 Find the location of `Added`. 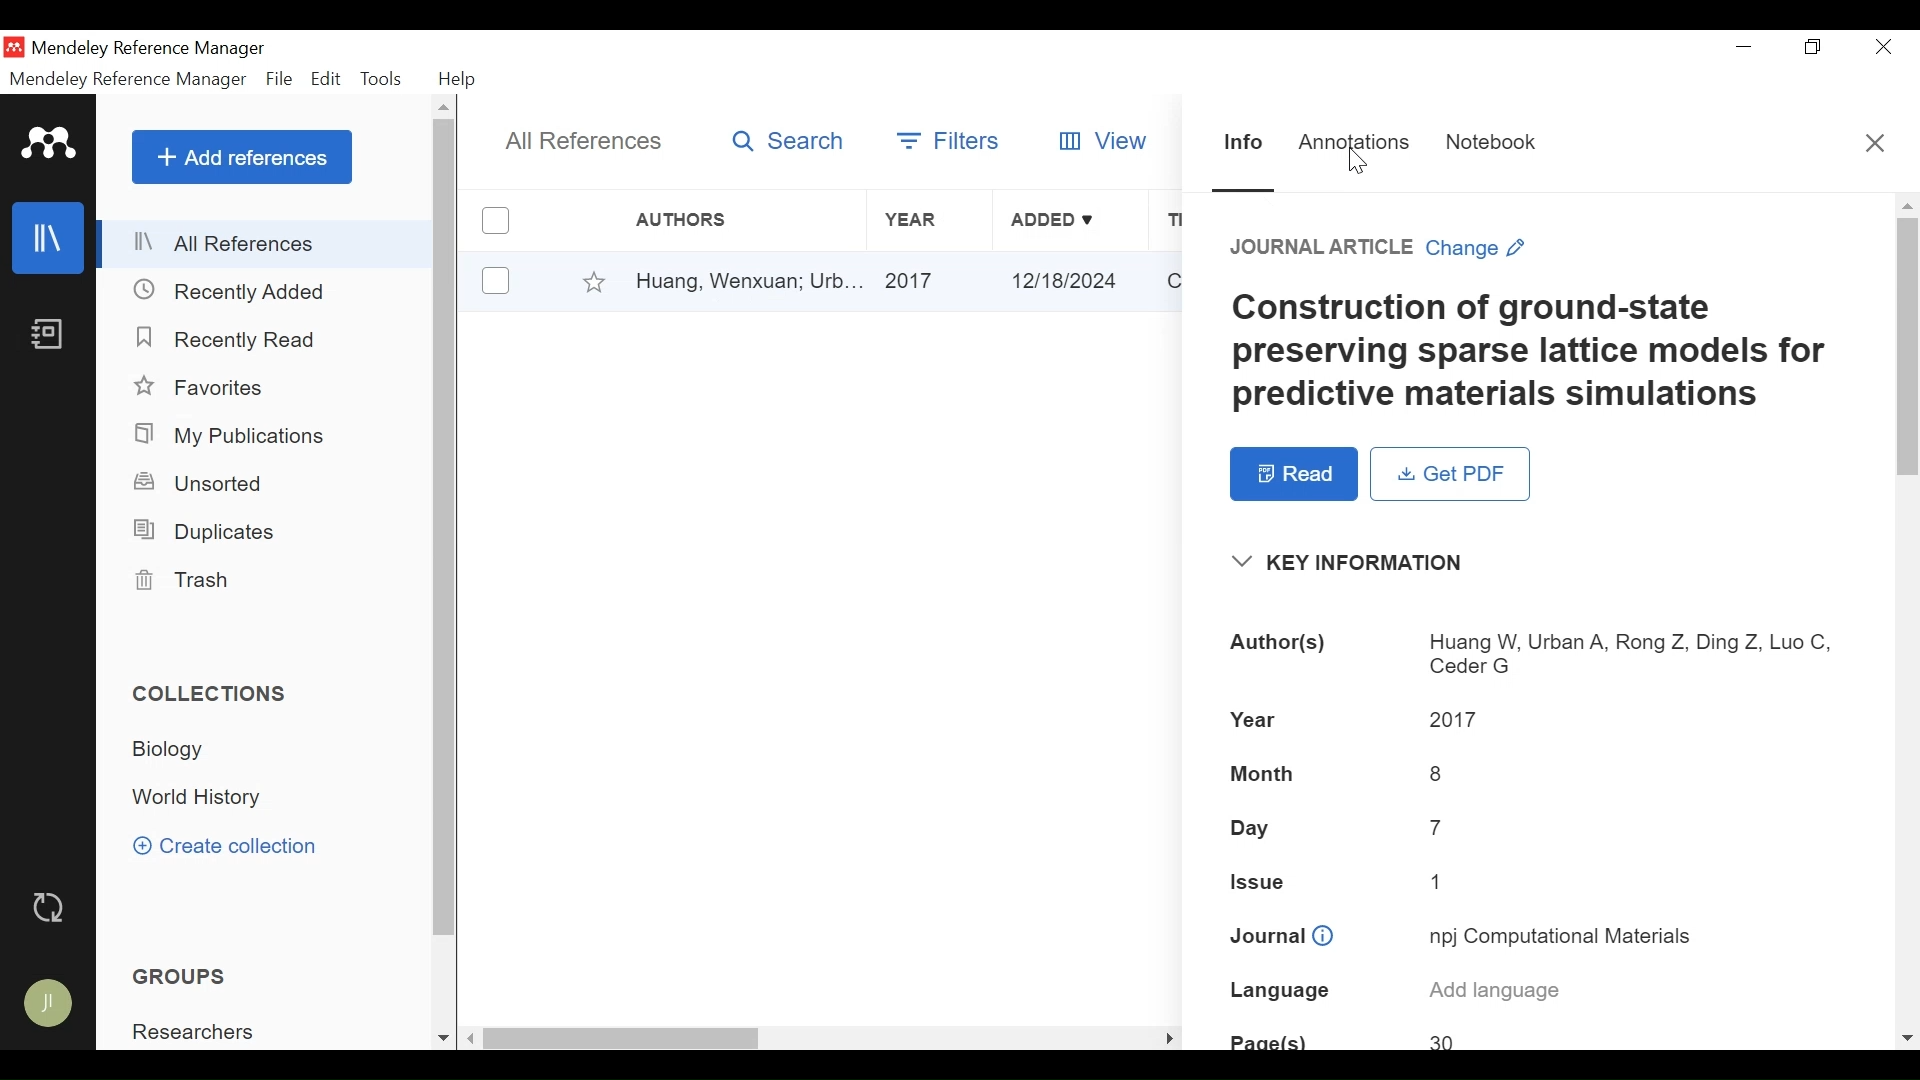

Added is located at coordinates (1070, 221).